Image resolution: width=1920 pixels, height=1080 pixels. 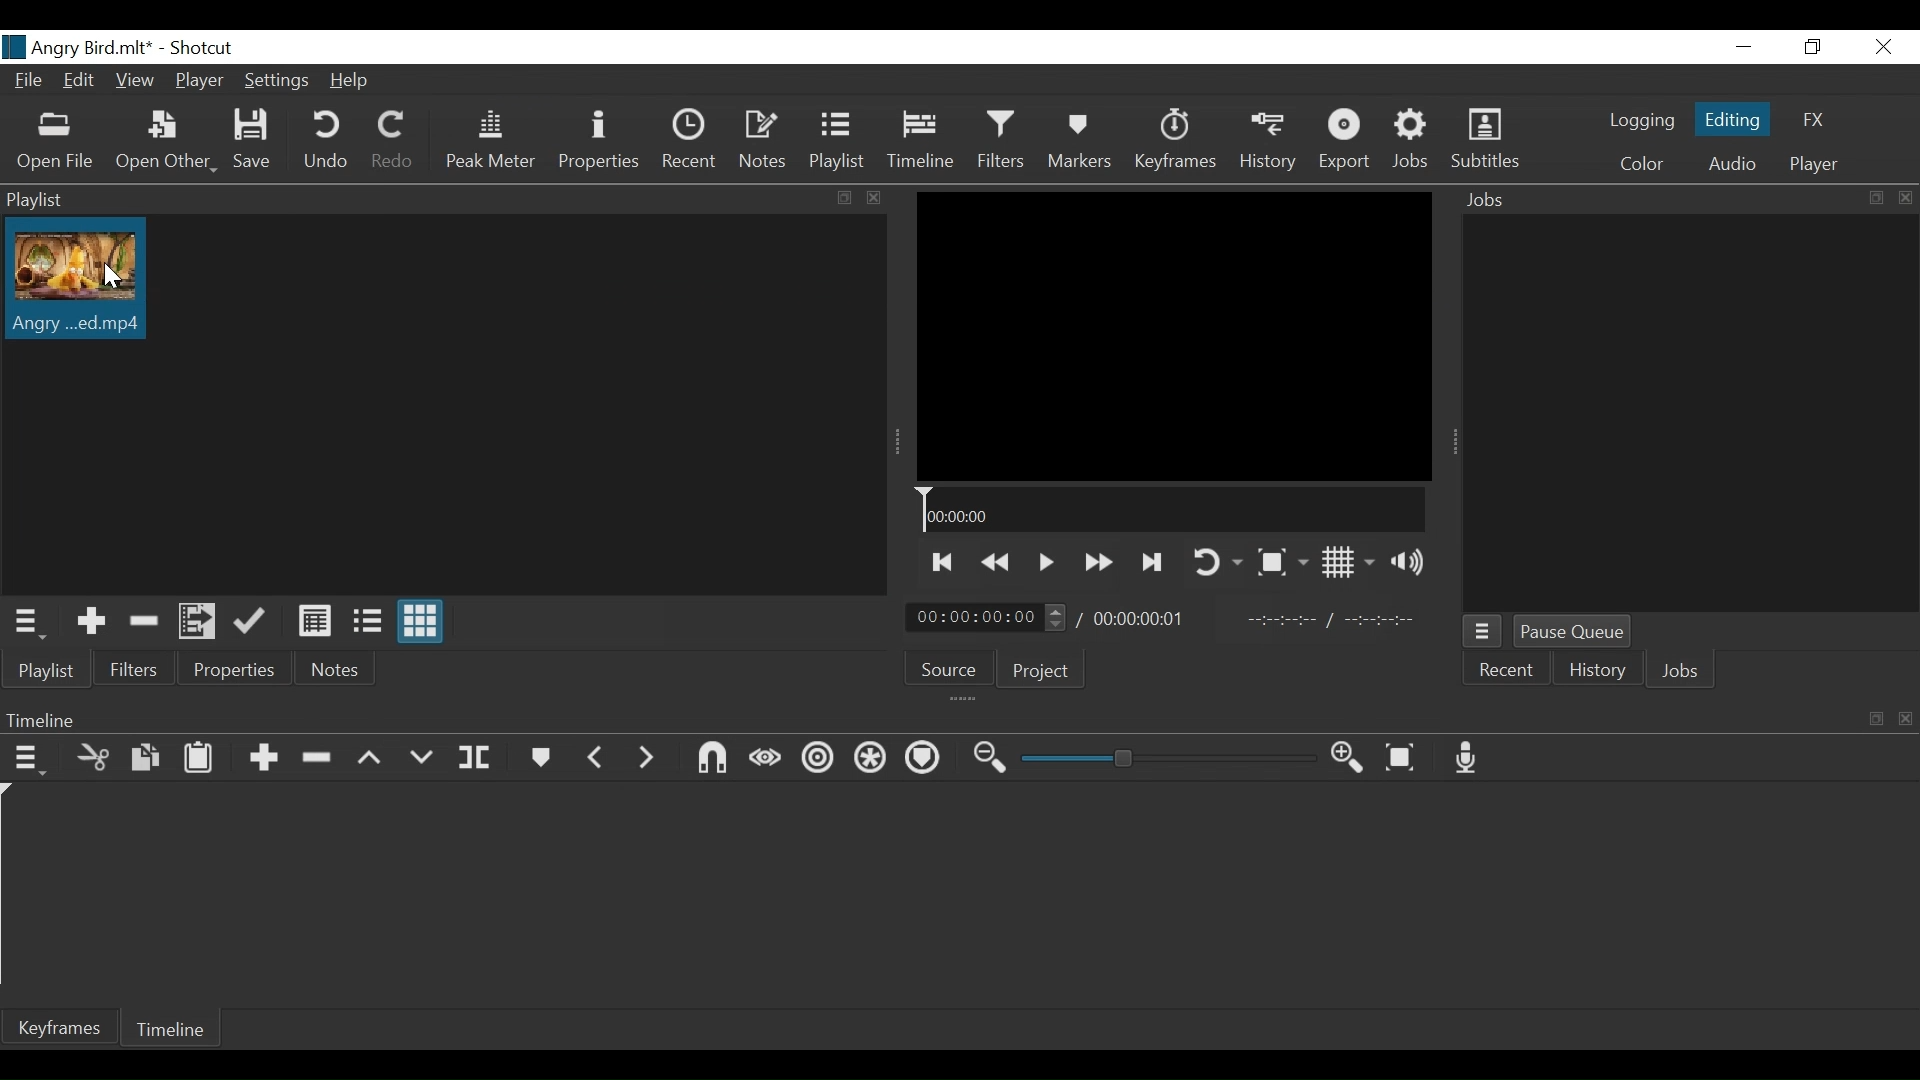 I want to click on Keyframe, so click(x=58, y=1029).